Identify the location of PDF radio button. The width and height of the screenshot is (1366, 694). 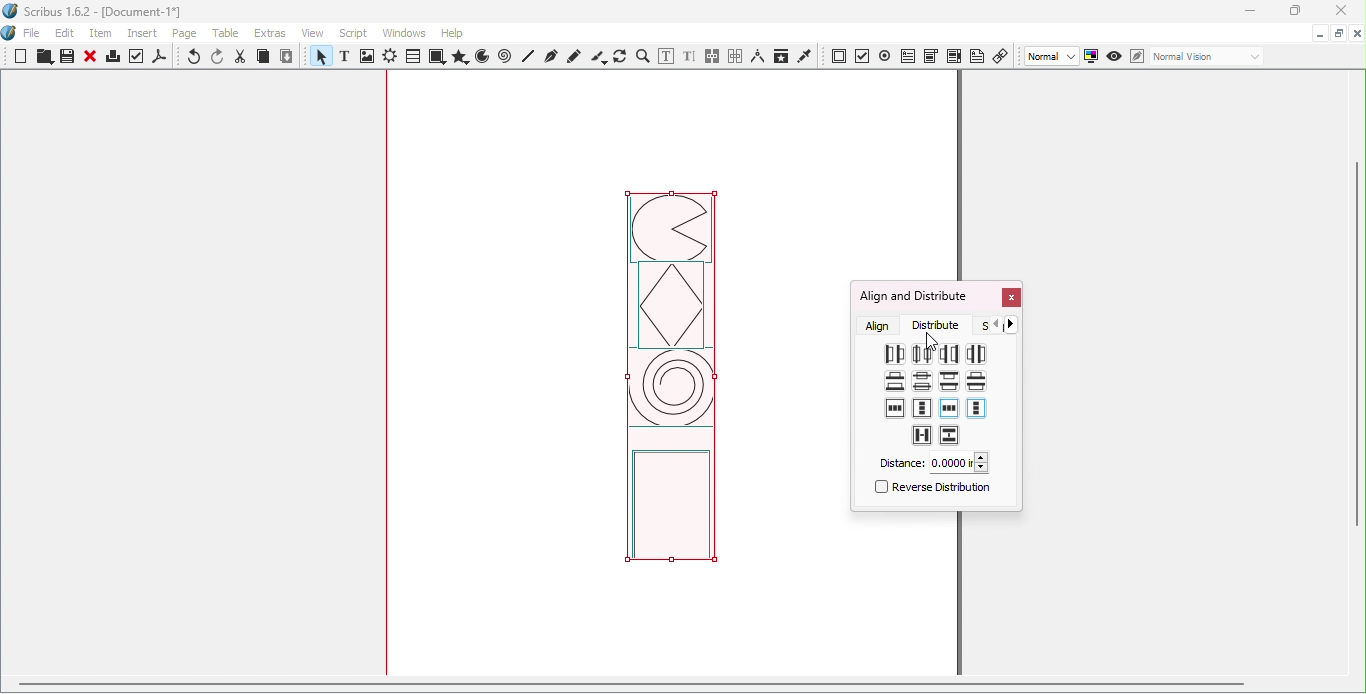
(885, 55).